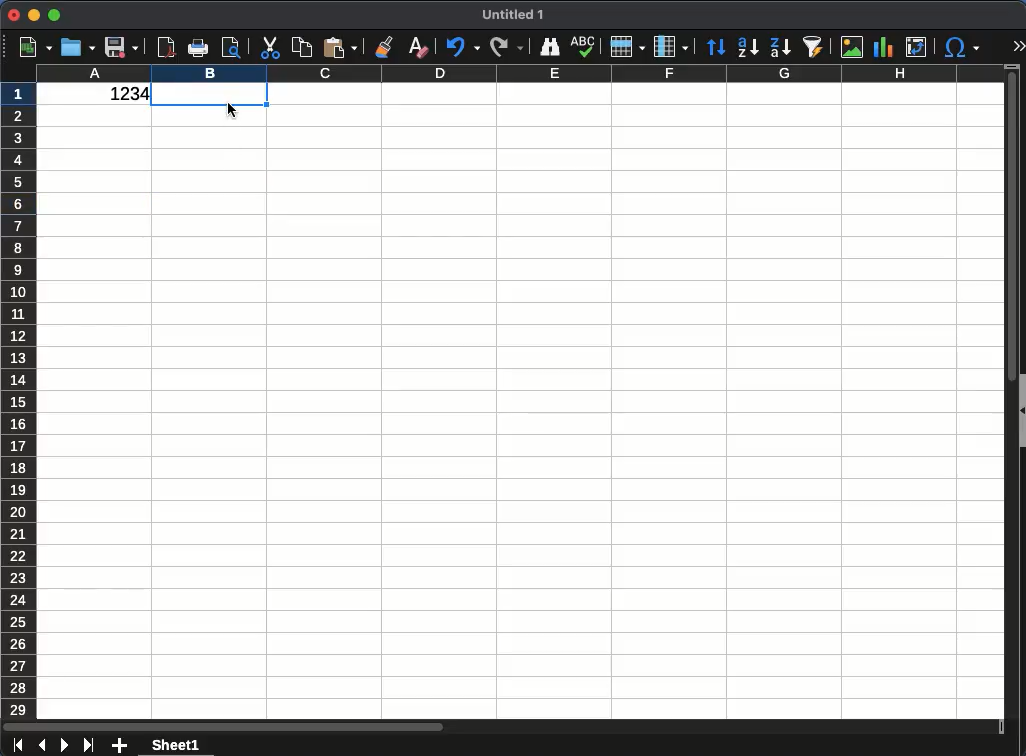 This screenshot has width=1026, height=756. I want to click on spell check, so click(584, 47).